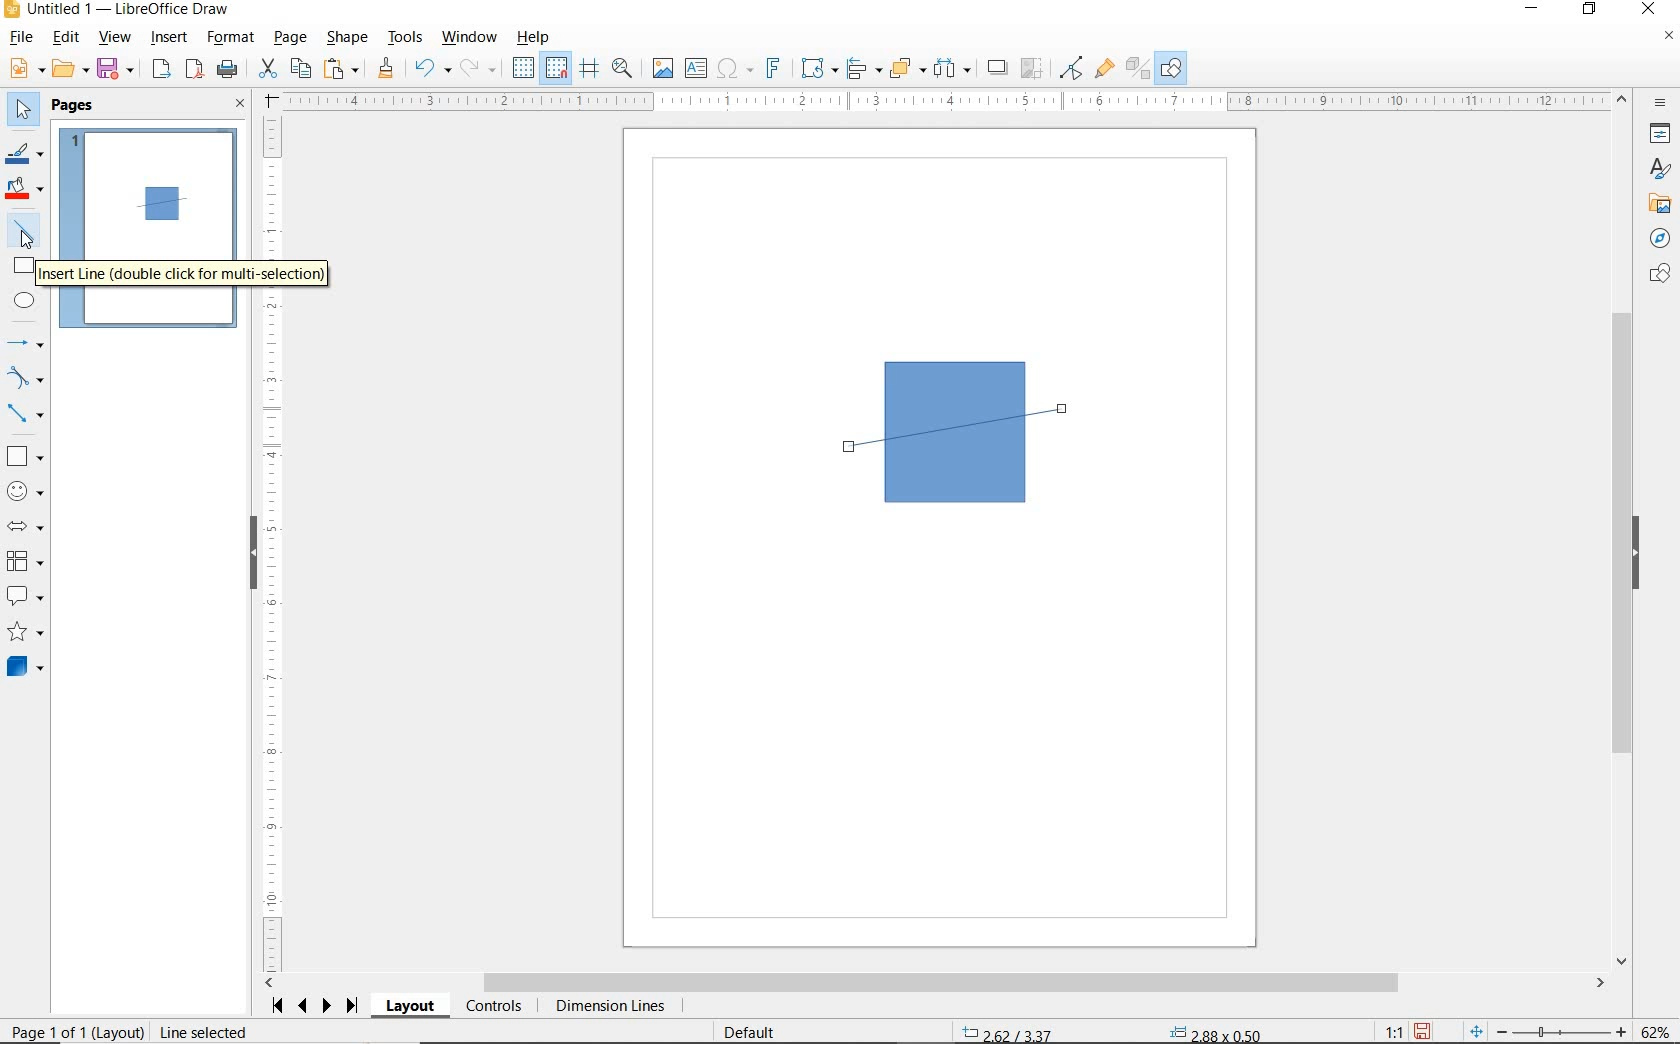  What do you see at coordinates (228, 72) in the screenshot?
I see `PRINT` at bounding box center [228, 72].